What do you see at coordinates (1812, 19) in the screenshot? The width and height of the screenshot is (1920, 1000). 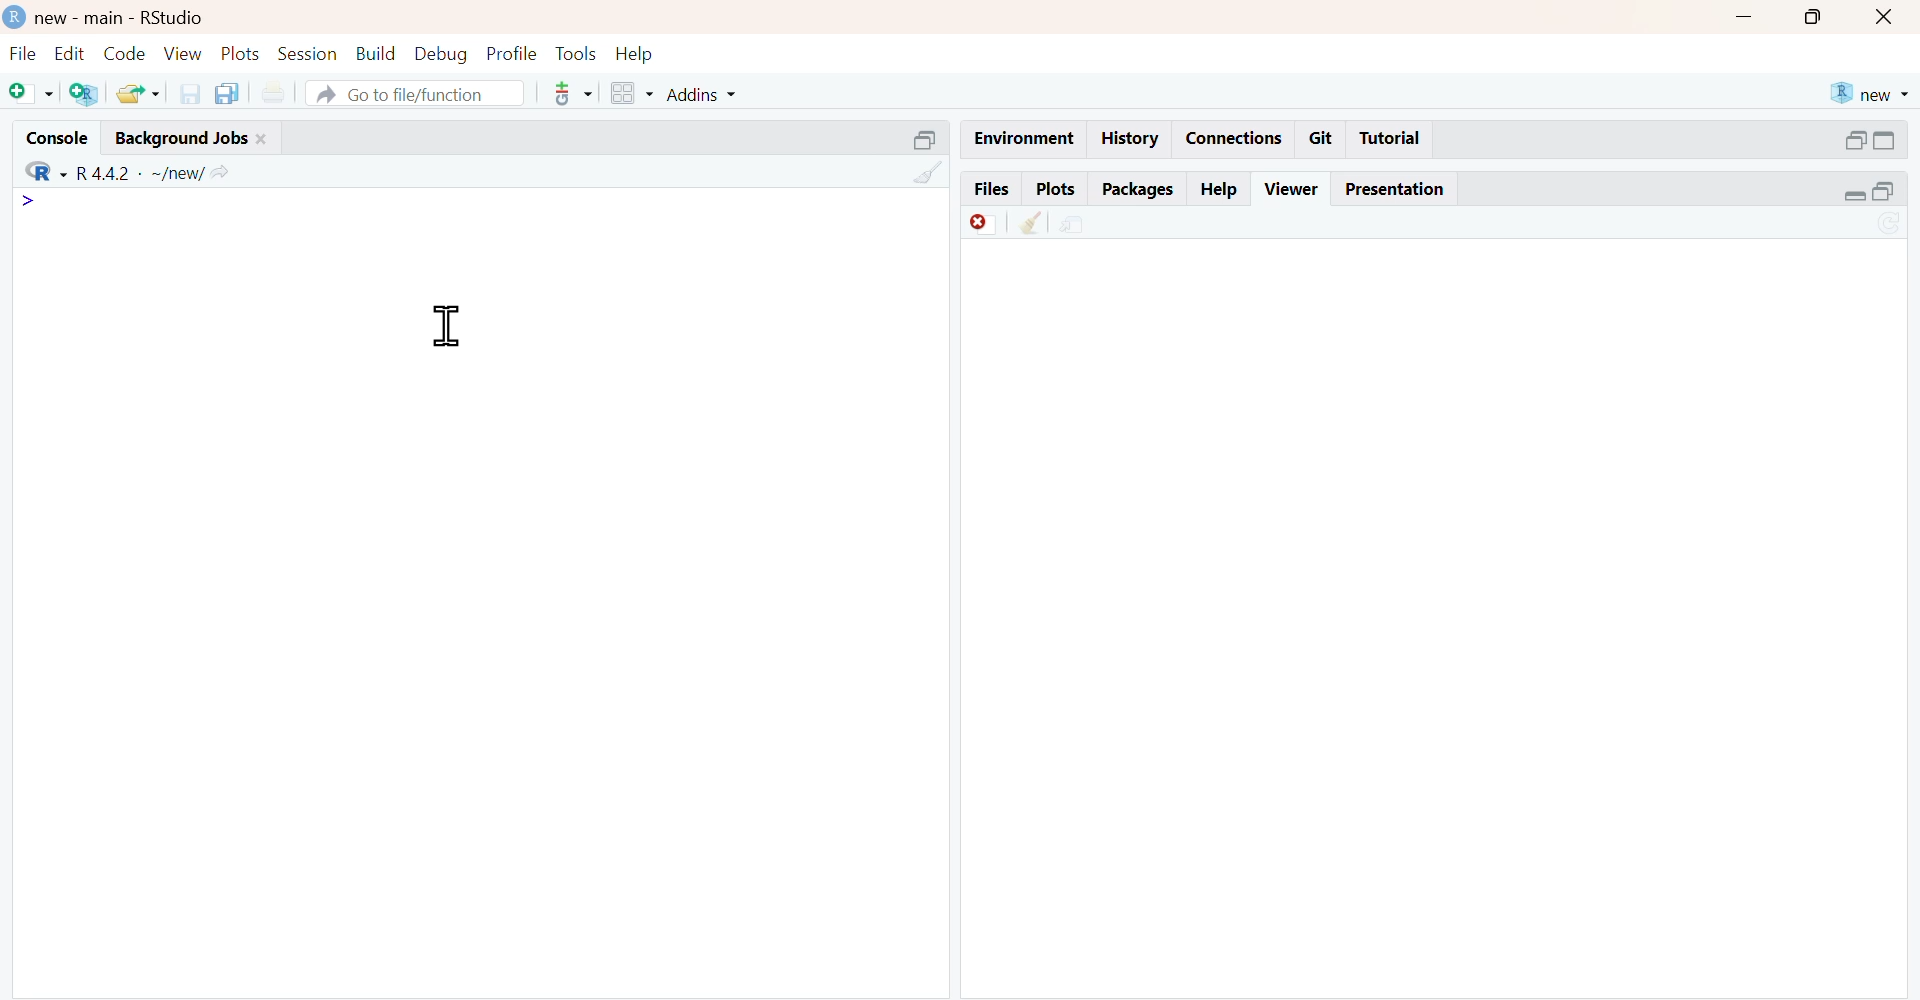 I see `maximise` at bounding box center [1812, 19].